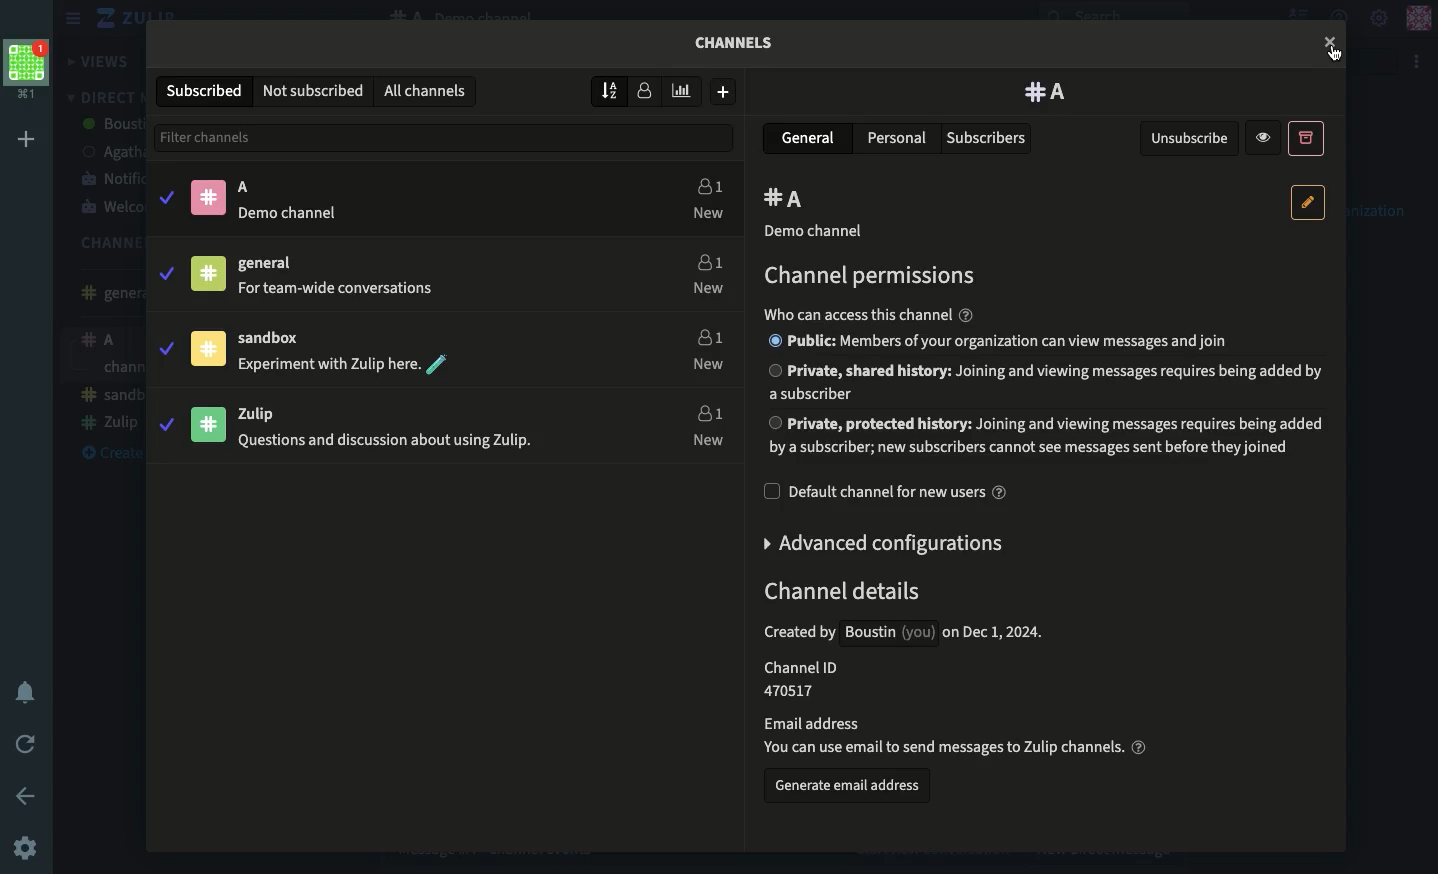 The image size is (1438, 874). What do you see at coordinates (70, 19) in the screenshot?
I see `Hide menu` at bounding box center [70, 19].